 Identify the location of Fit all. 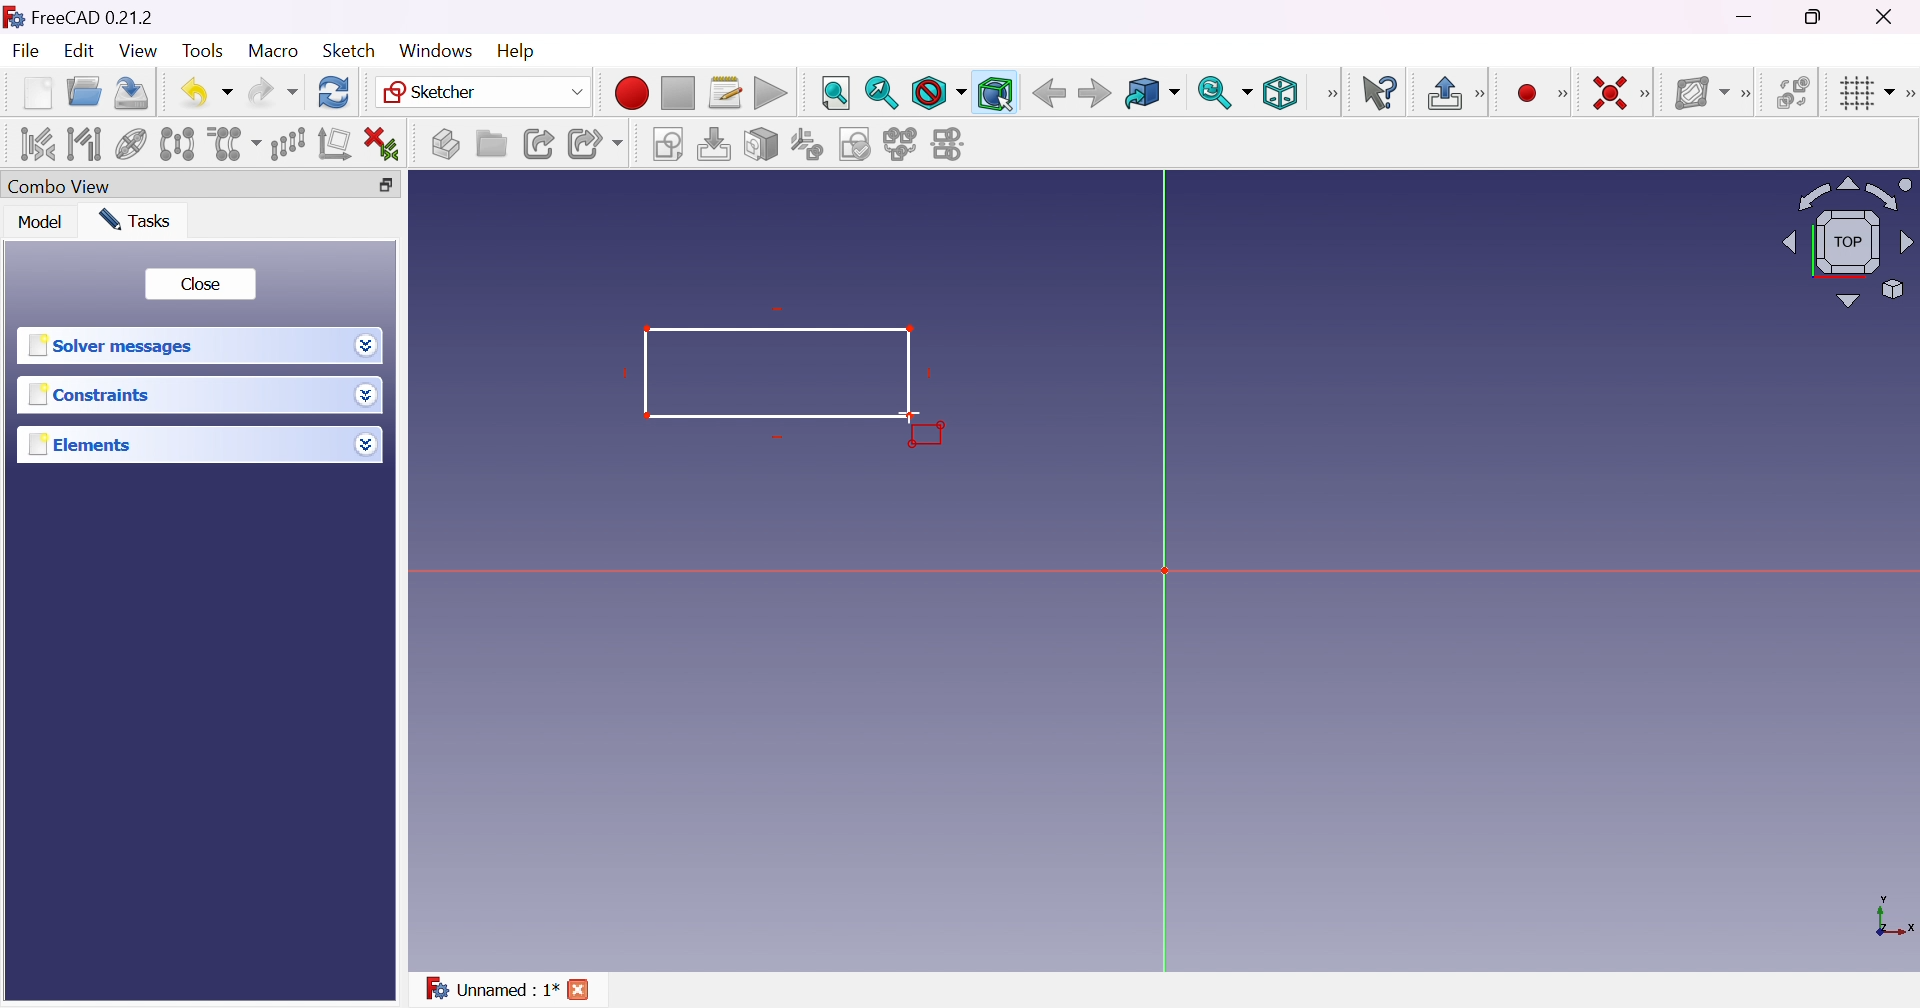
(836, 92).